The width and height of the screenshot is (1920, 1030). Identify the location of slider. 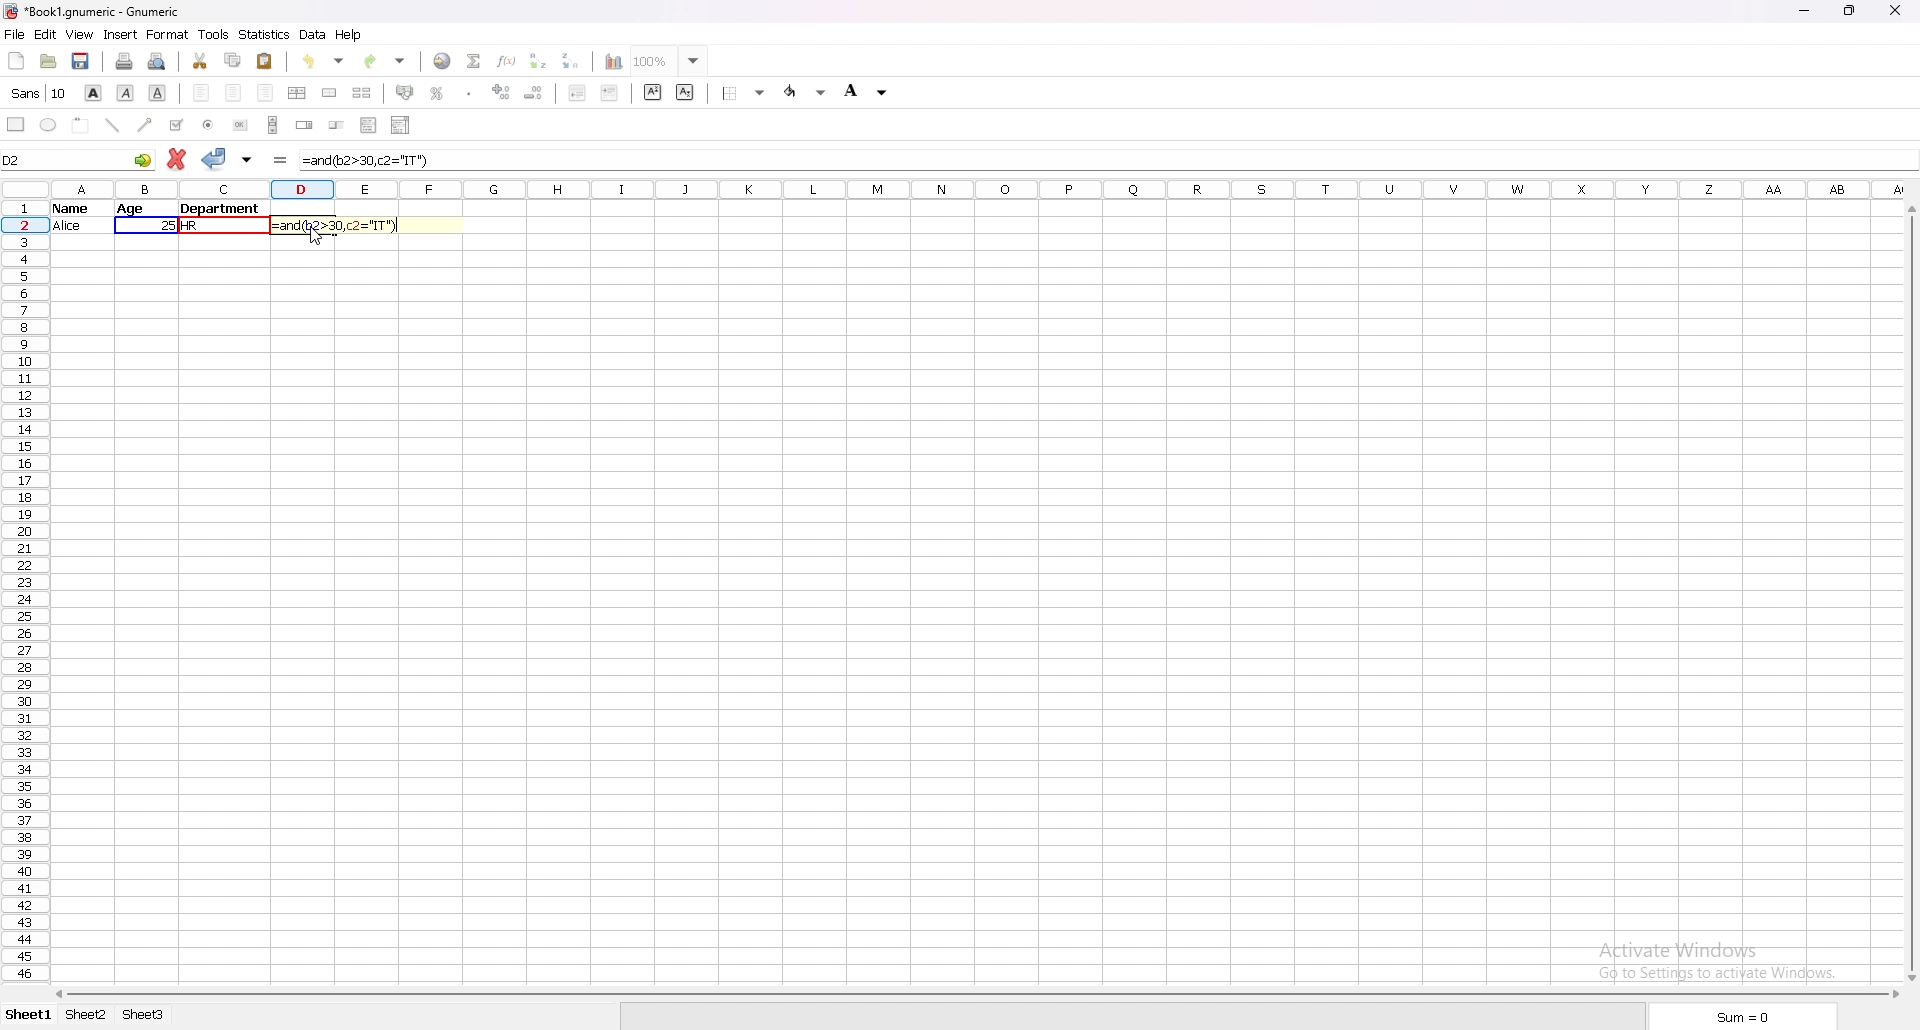
(336, 127).